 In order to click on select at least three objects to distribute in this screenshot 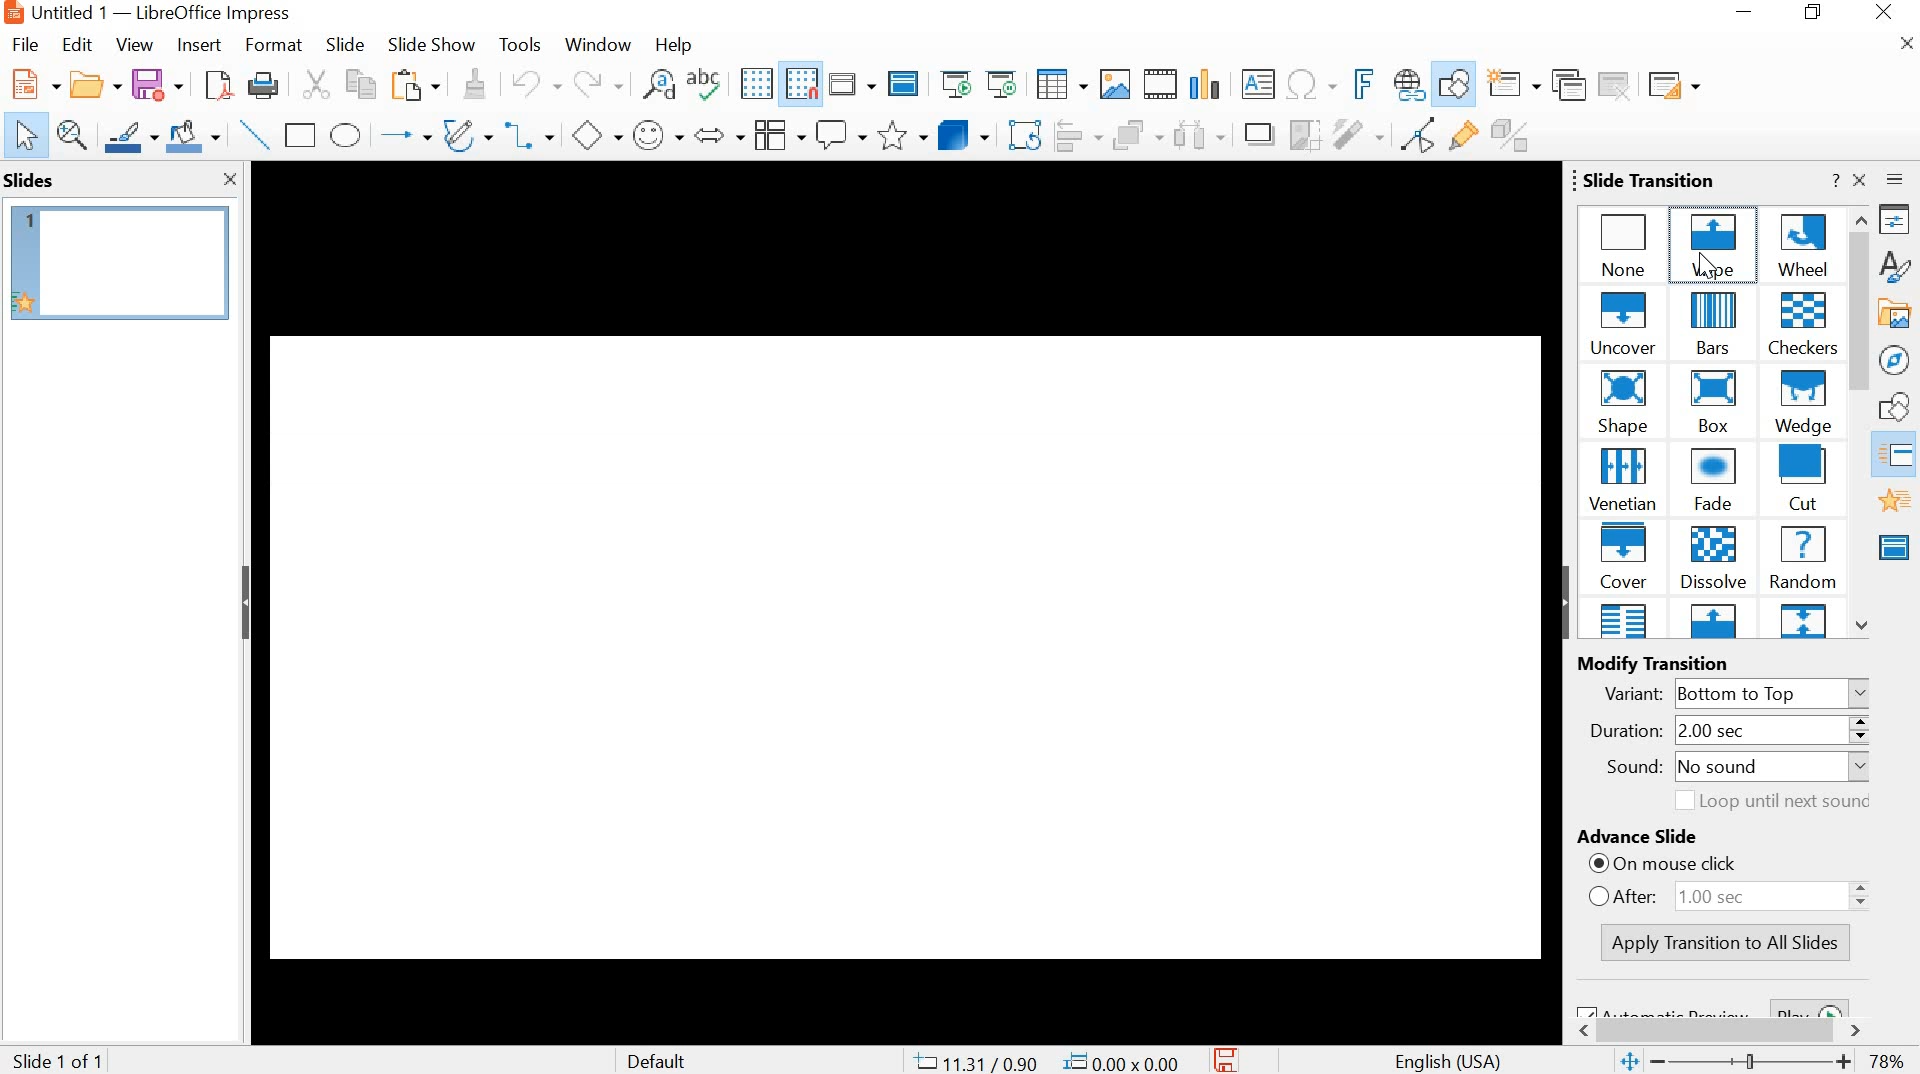, I will do `click(1198, 135)`.